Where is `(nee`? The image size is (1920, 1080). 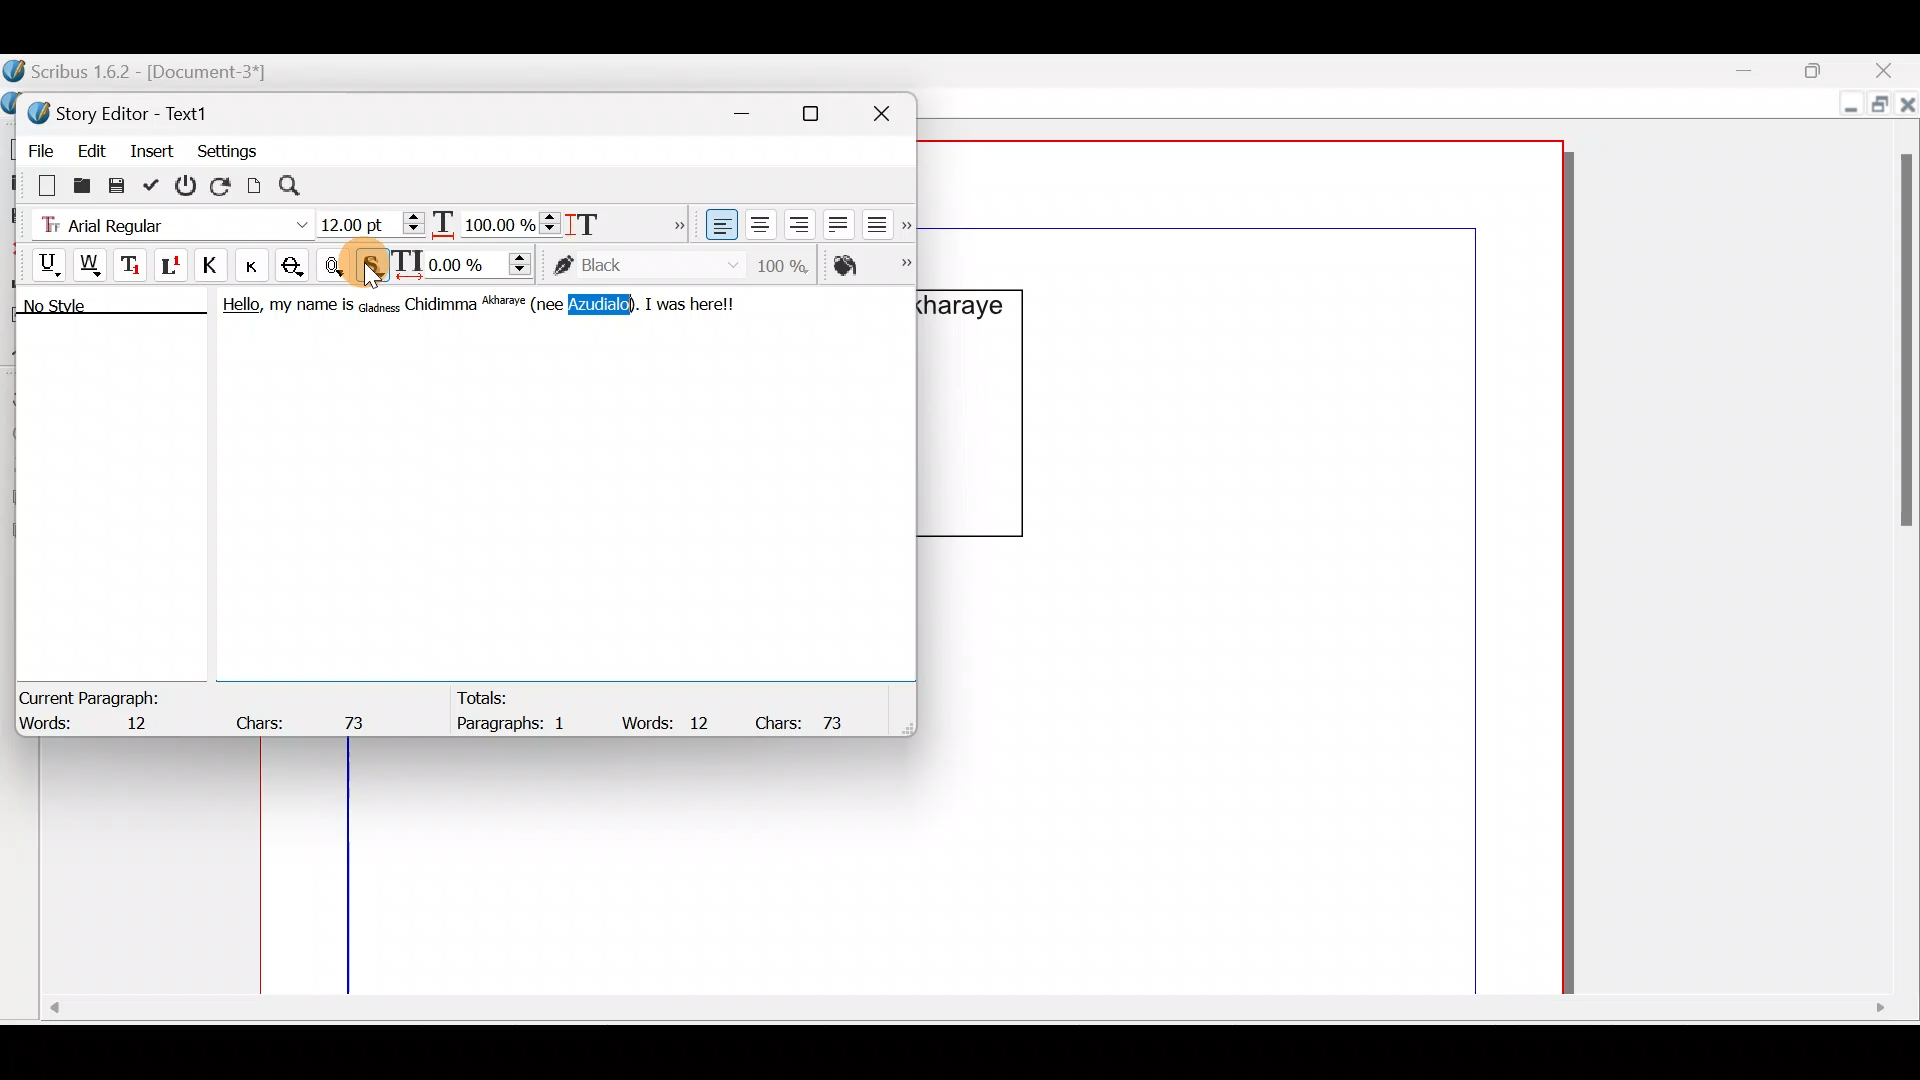
(nee is located at coordinates (552, 305).